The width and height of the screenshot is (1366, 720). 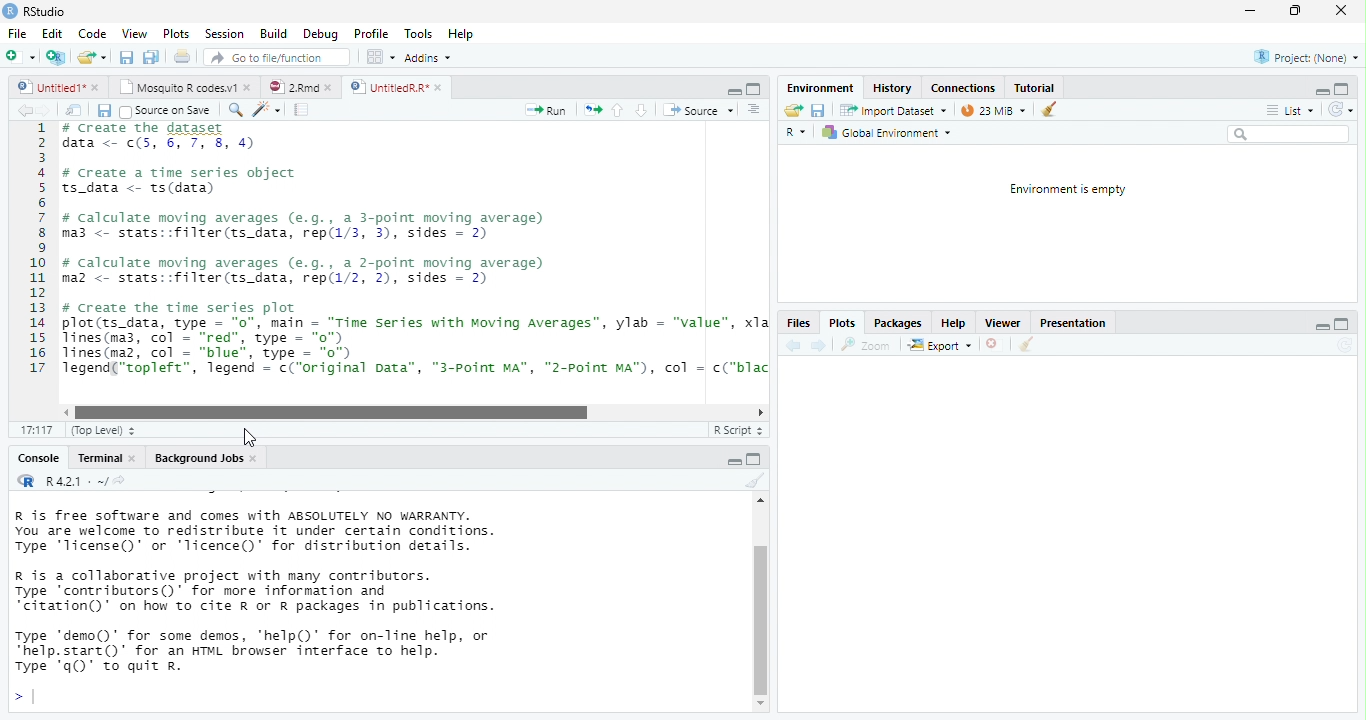 I want to click on Packages, so click(x=898, y=323).